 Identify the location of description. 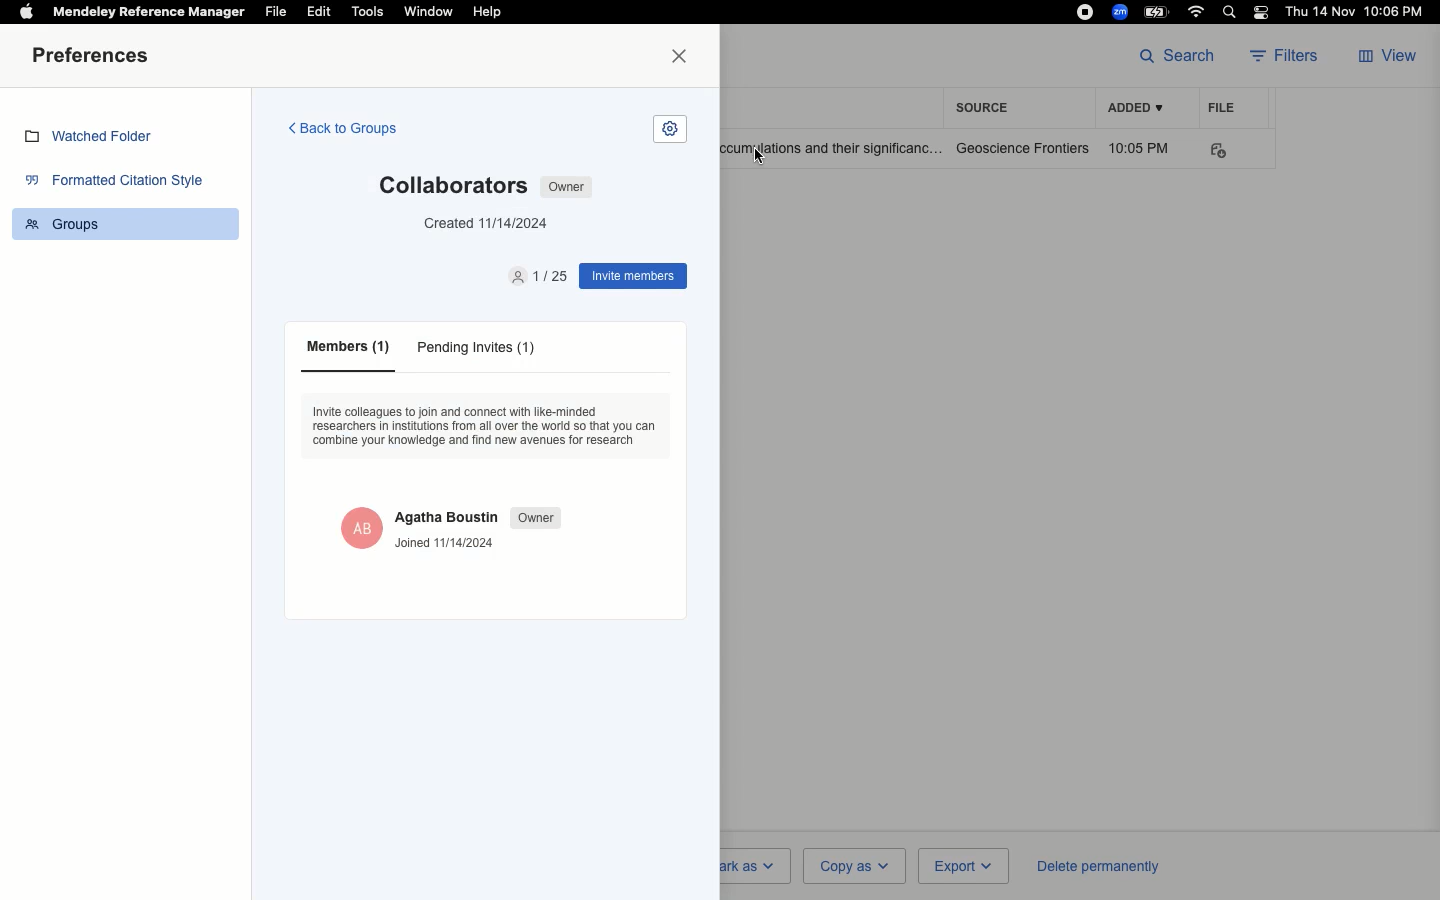
(489, 425).